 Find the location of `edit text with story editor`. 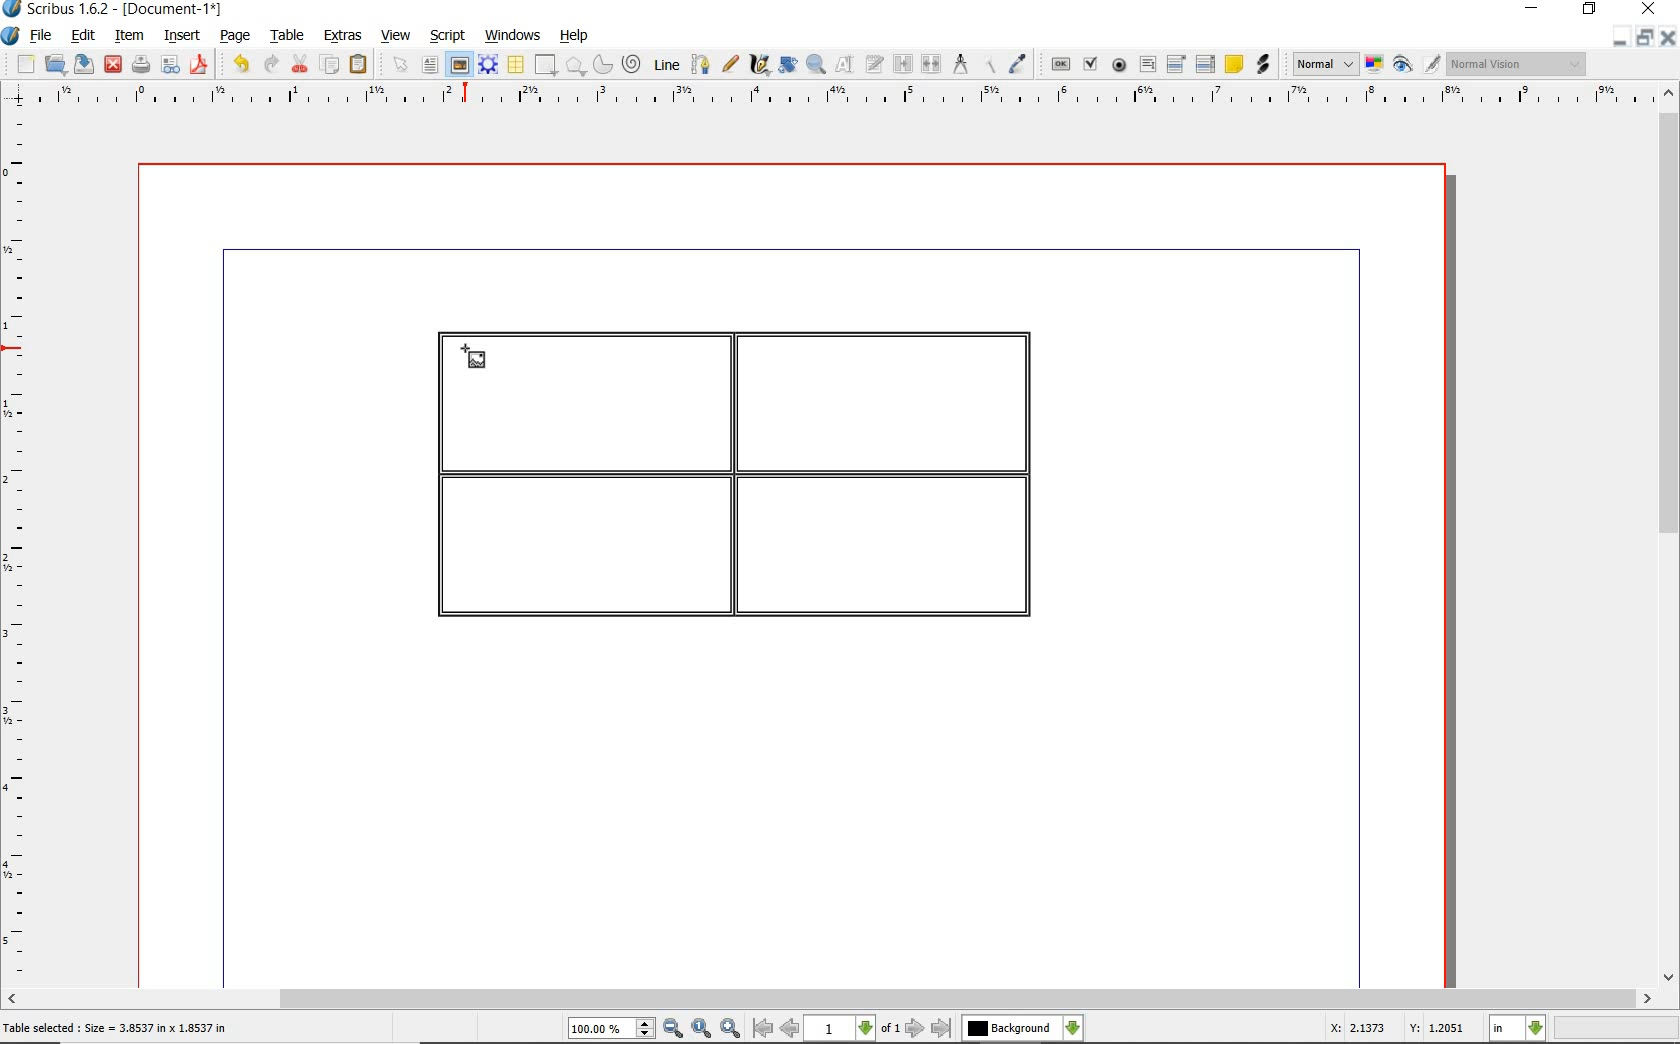

edit text with story editor is located at coordinates (875, 63).